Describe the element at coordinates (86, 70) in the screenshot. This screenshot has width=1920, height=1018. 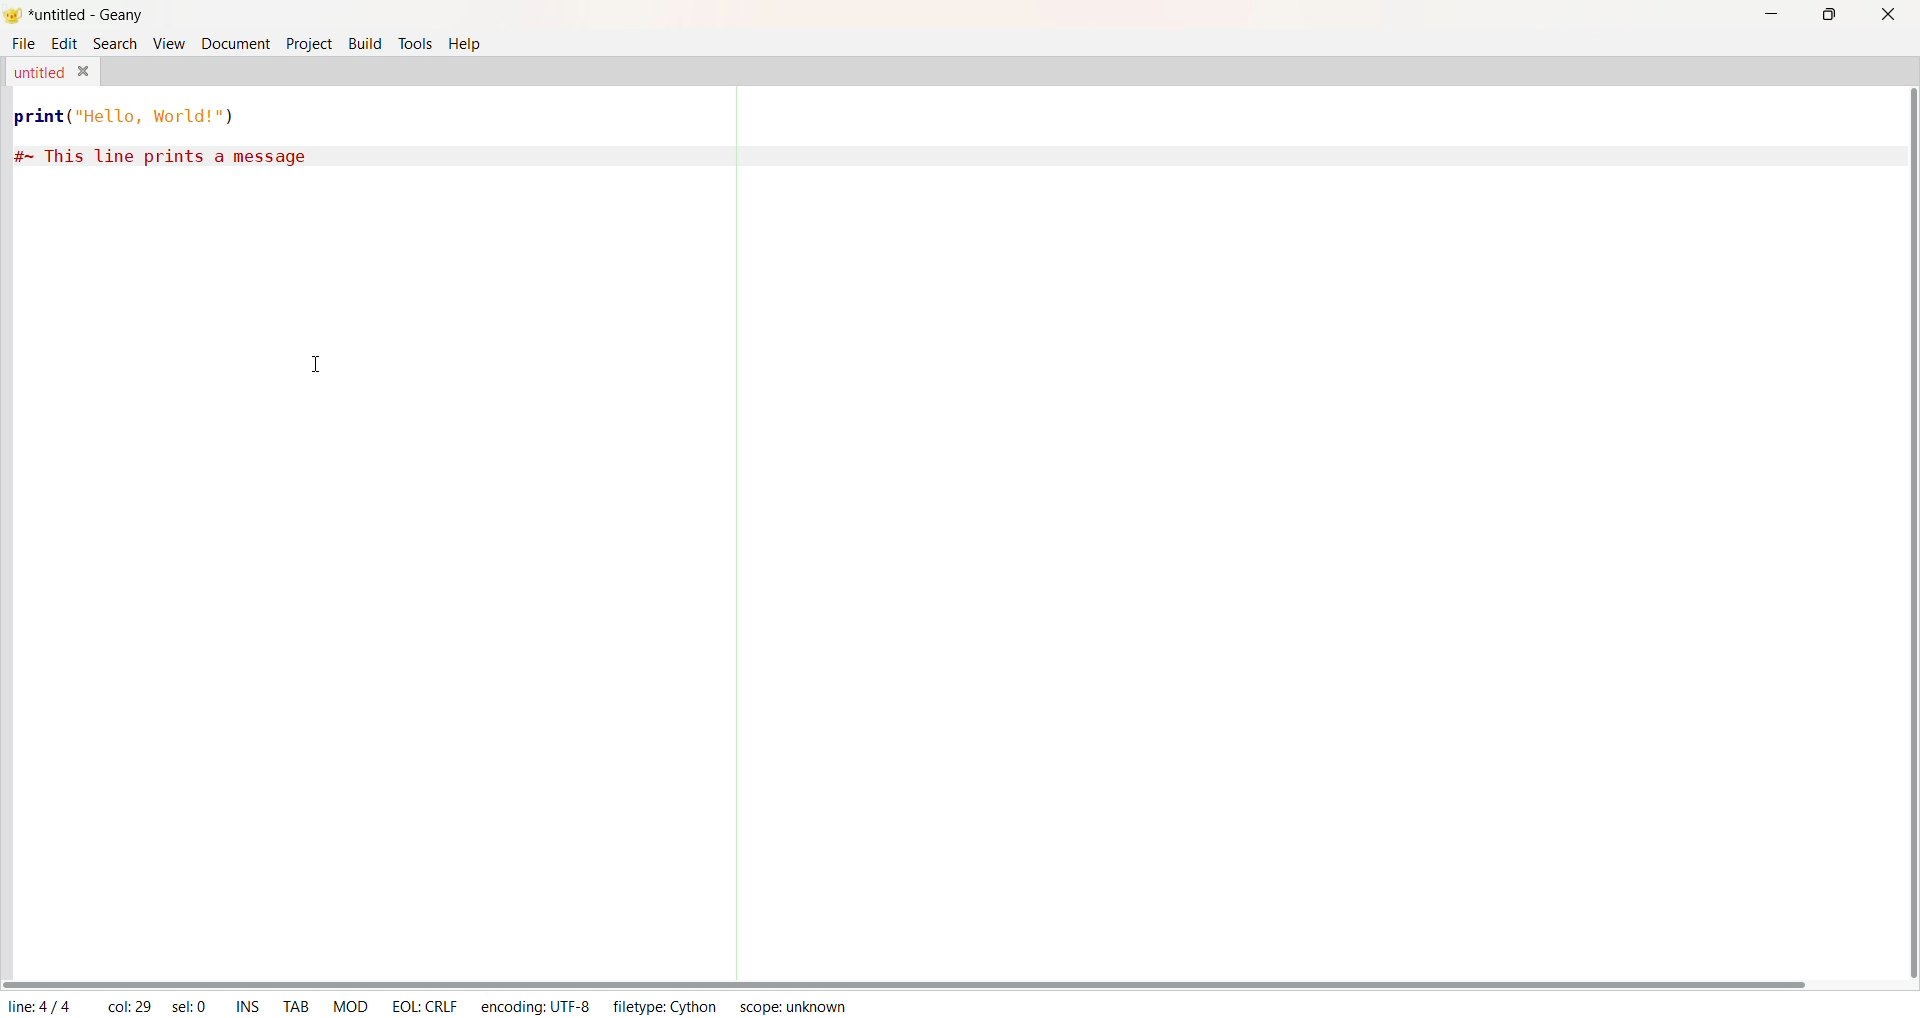
I see `Close` at that location.